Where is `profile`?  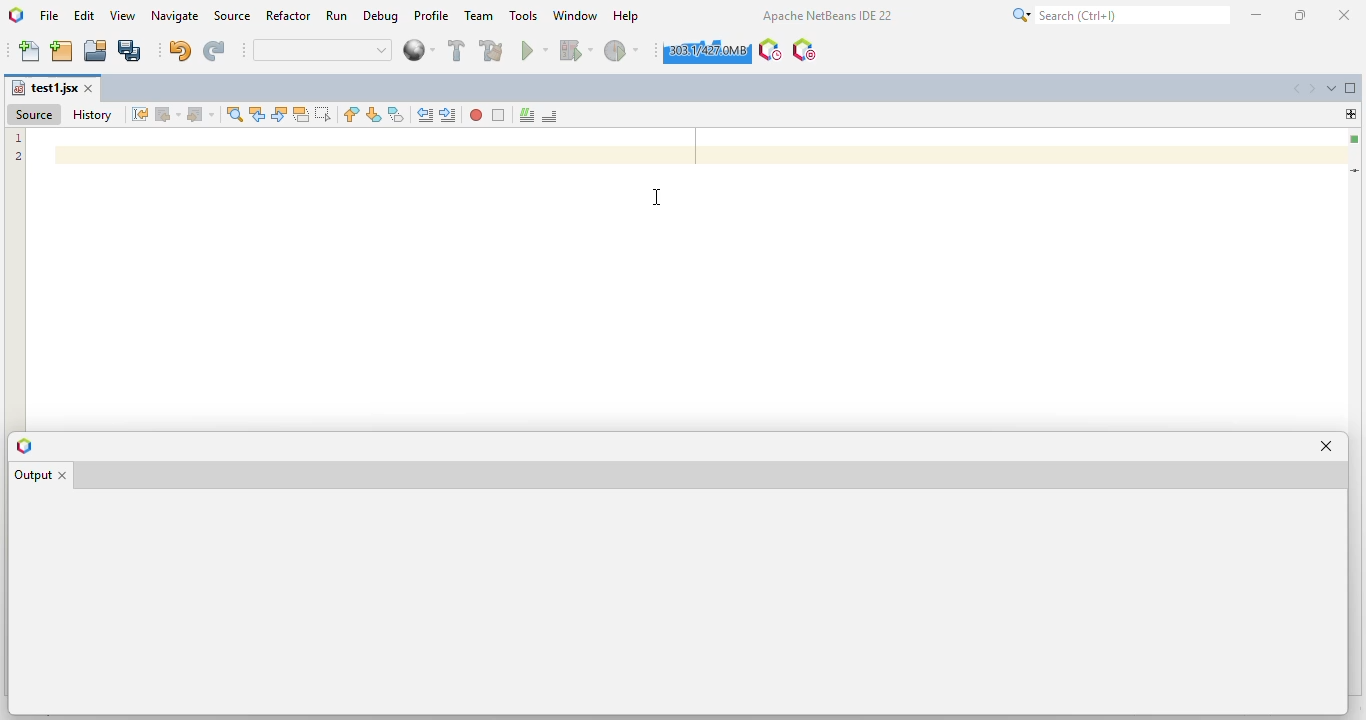
profile is located at coordinates (431, 16).